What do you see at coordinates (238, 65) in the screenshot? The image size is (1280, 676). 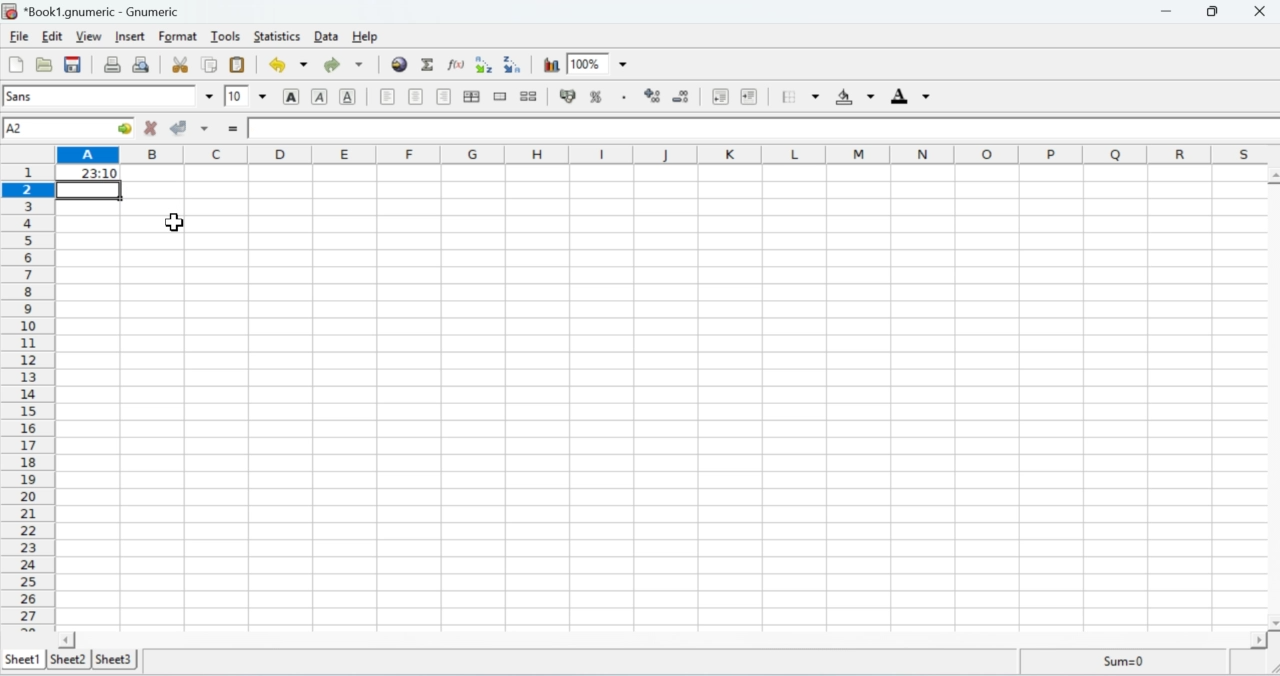 I see `Paste clipboard` at bounding box center [238, 65].